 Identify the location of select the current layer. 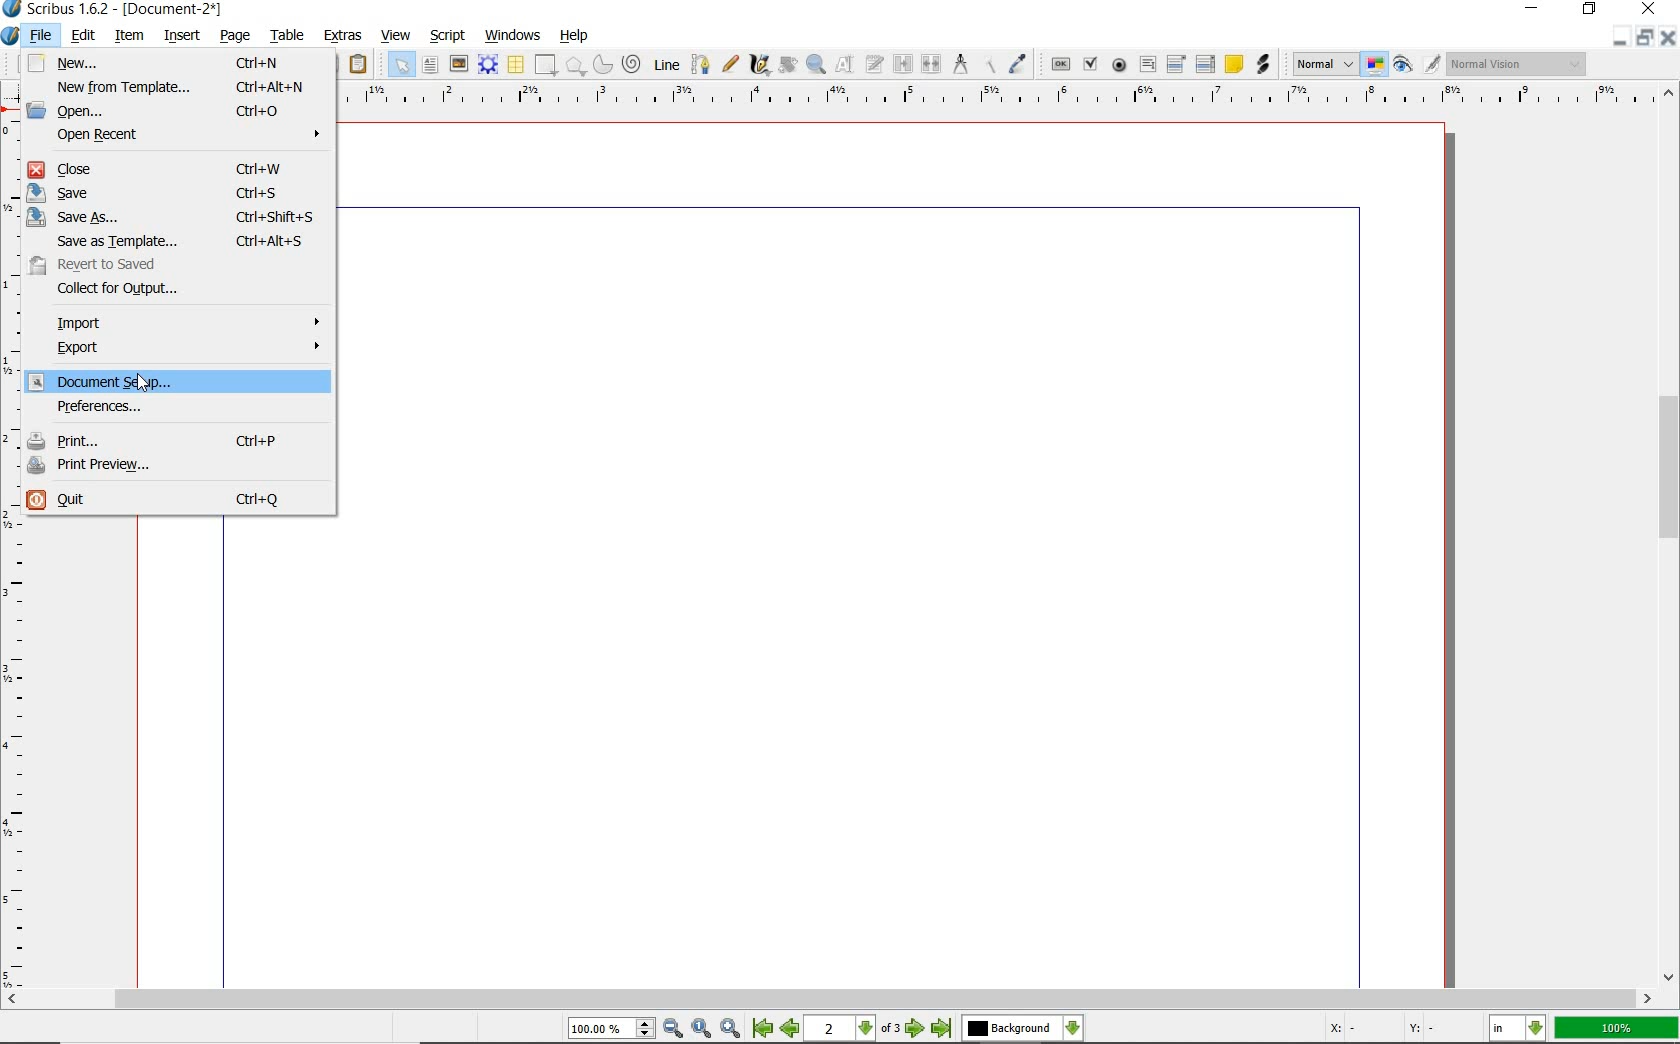
(1022, 1029).